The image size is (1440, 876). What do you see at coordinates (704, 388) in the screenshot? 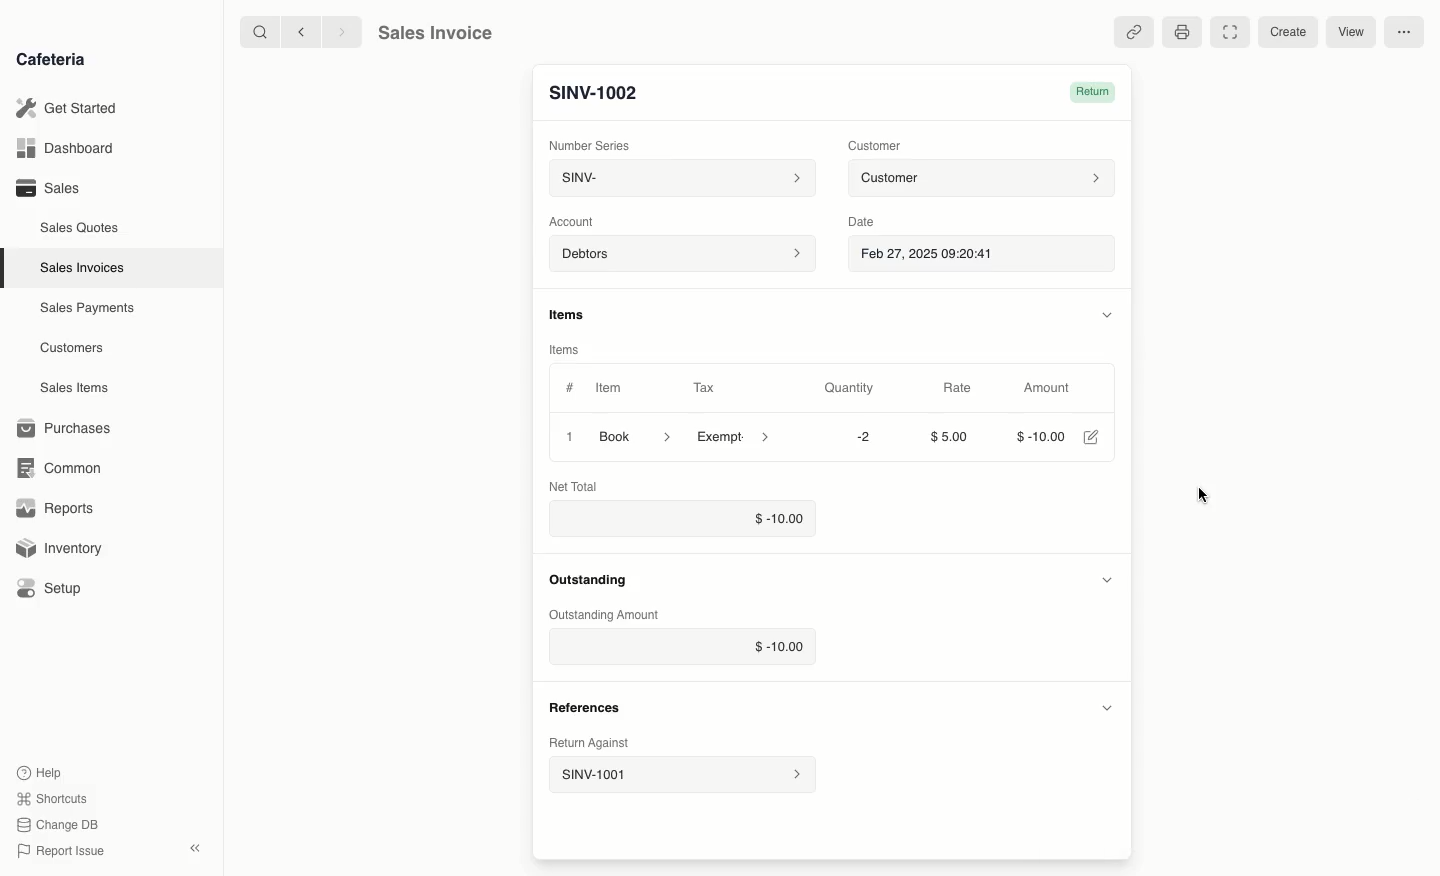
I see `Tax` at bounding box center [704, 388].